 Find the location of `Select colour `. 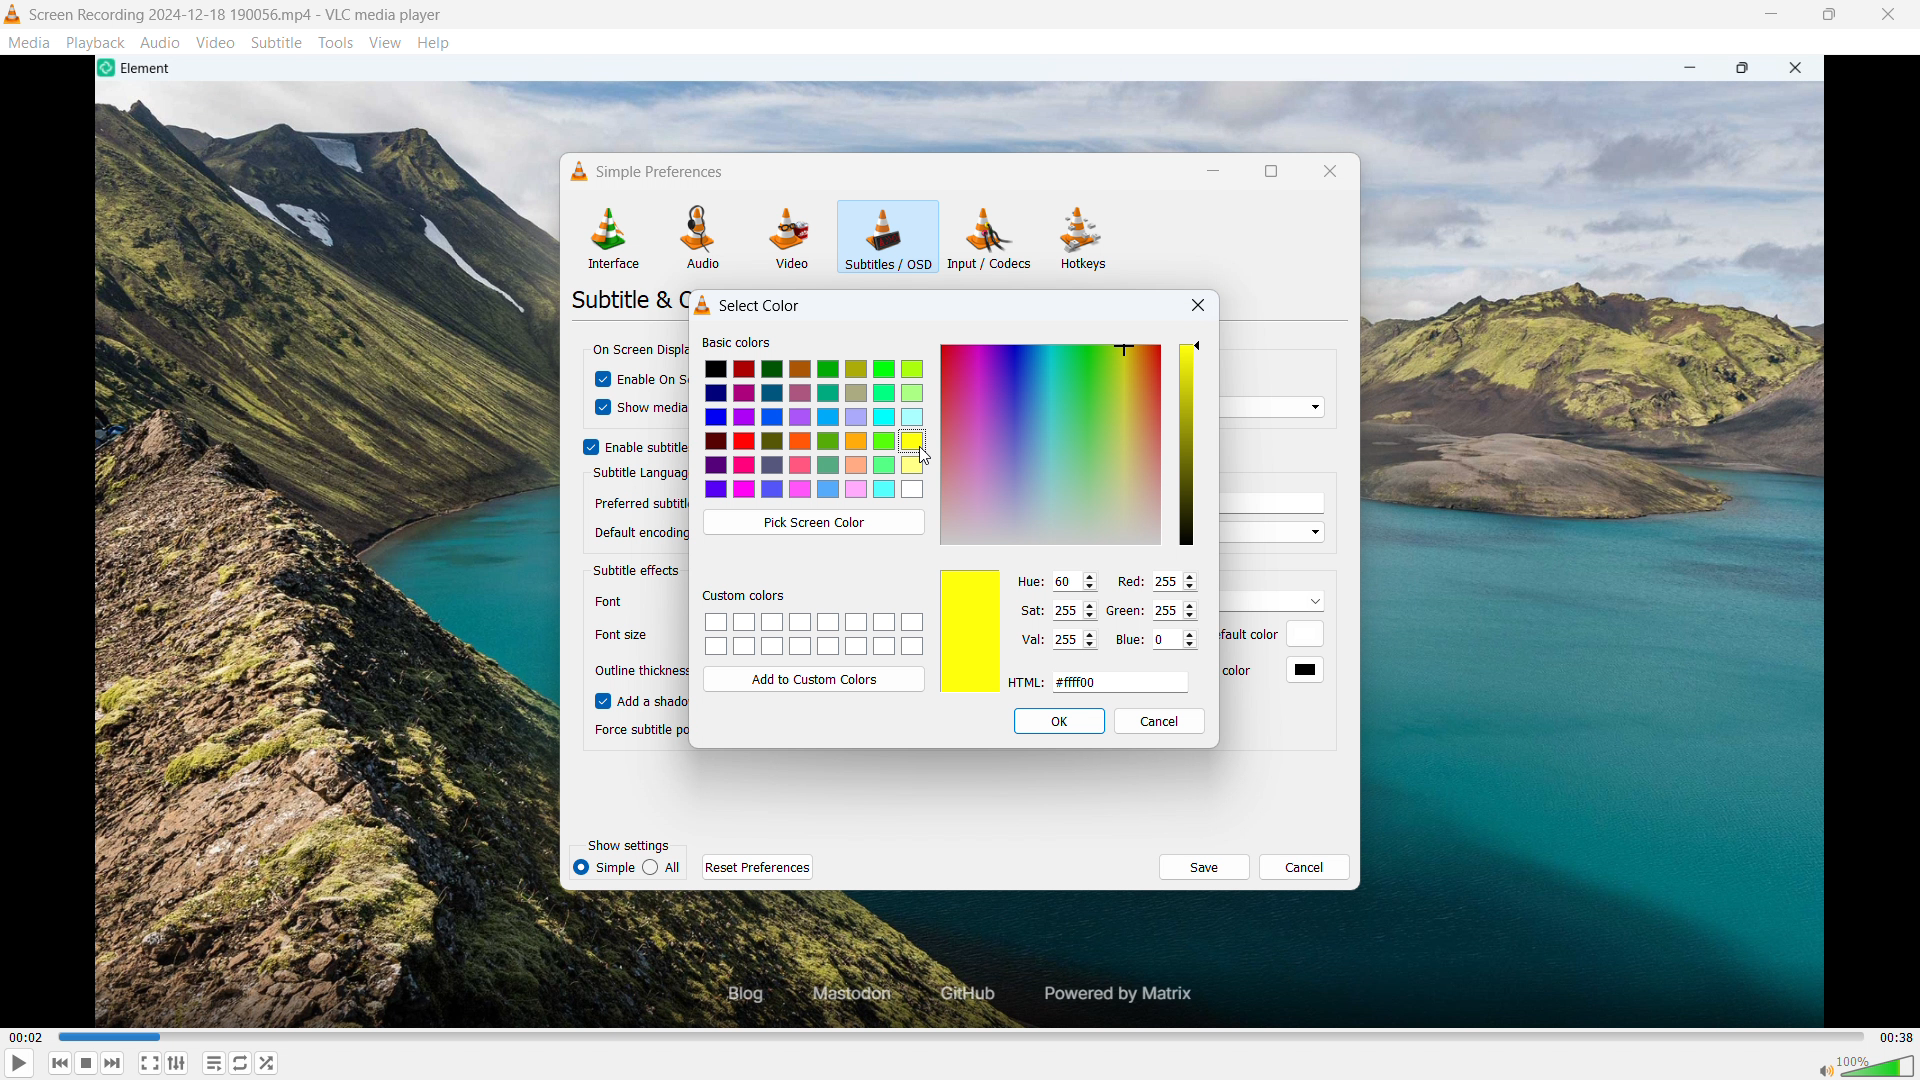

Select colour  is located at coordinates (760, 306).